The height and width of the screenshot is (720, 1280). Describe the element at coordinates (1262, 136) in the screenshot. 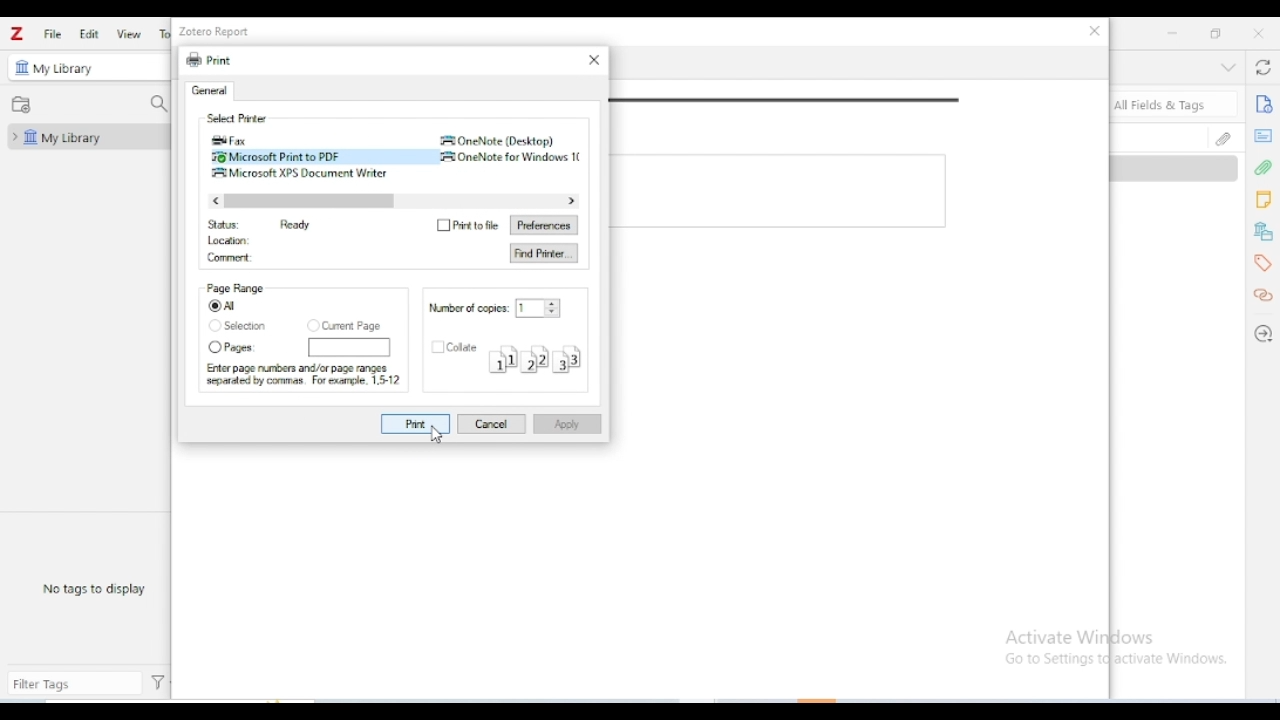

I see `abstract` at that location.